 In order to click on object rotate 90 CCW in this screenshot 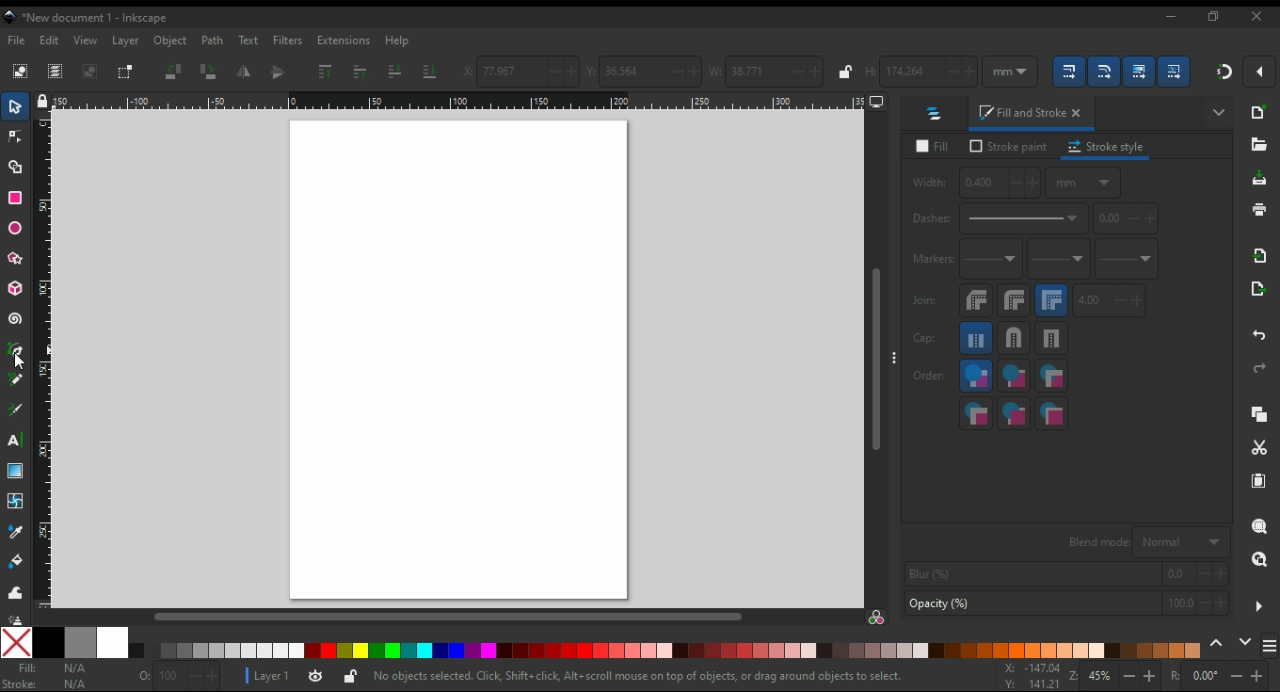, I will do `click(172, 72)`.